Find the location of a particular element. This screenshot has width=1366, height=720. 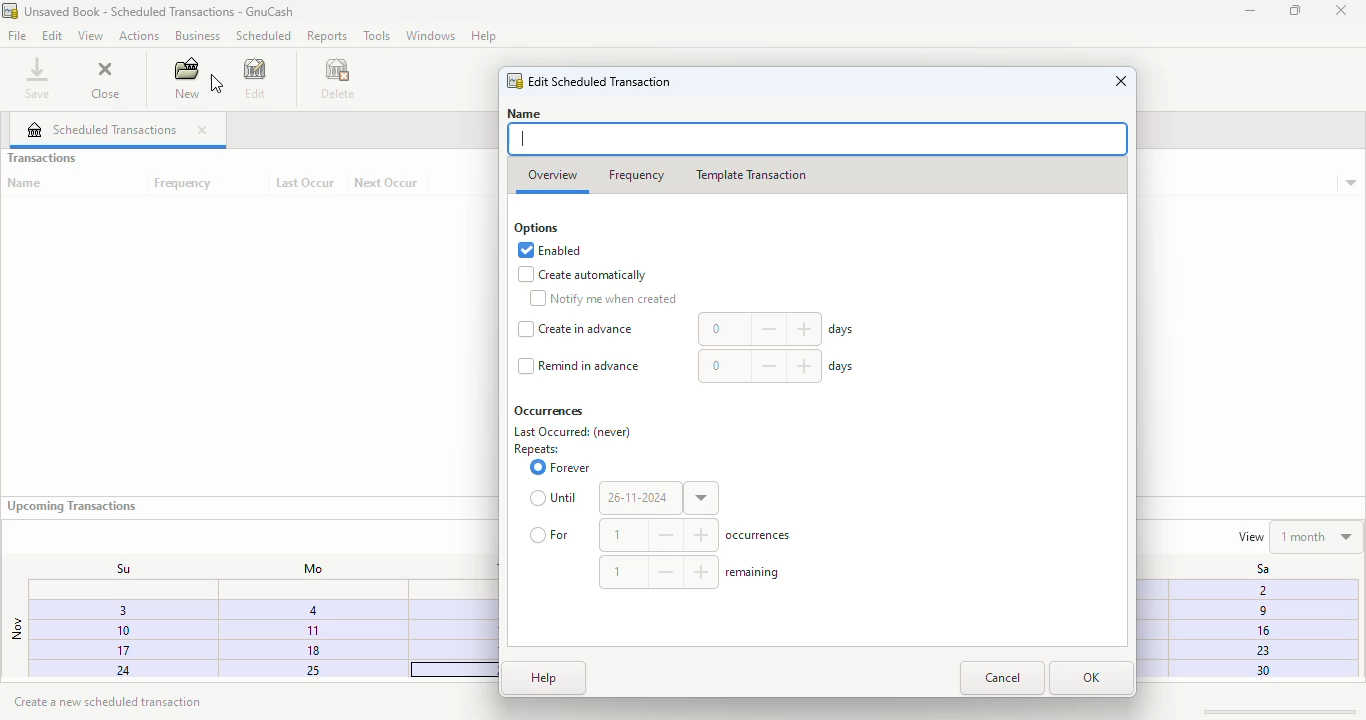

edit is located at coordinates (256, 78).